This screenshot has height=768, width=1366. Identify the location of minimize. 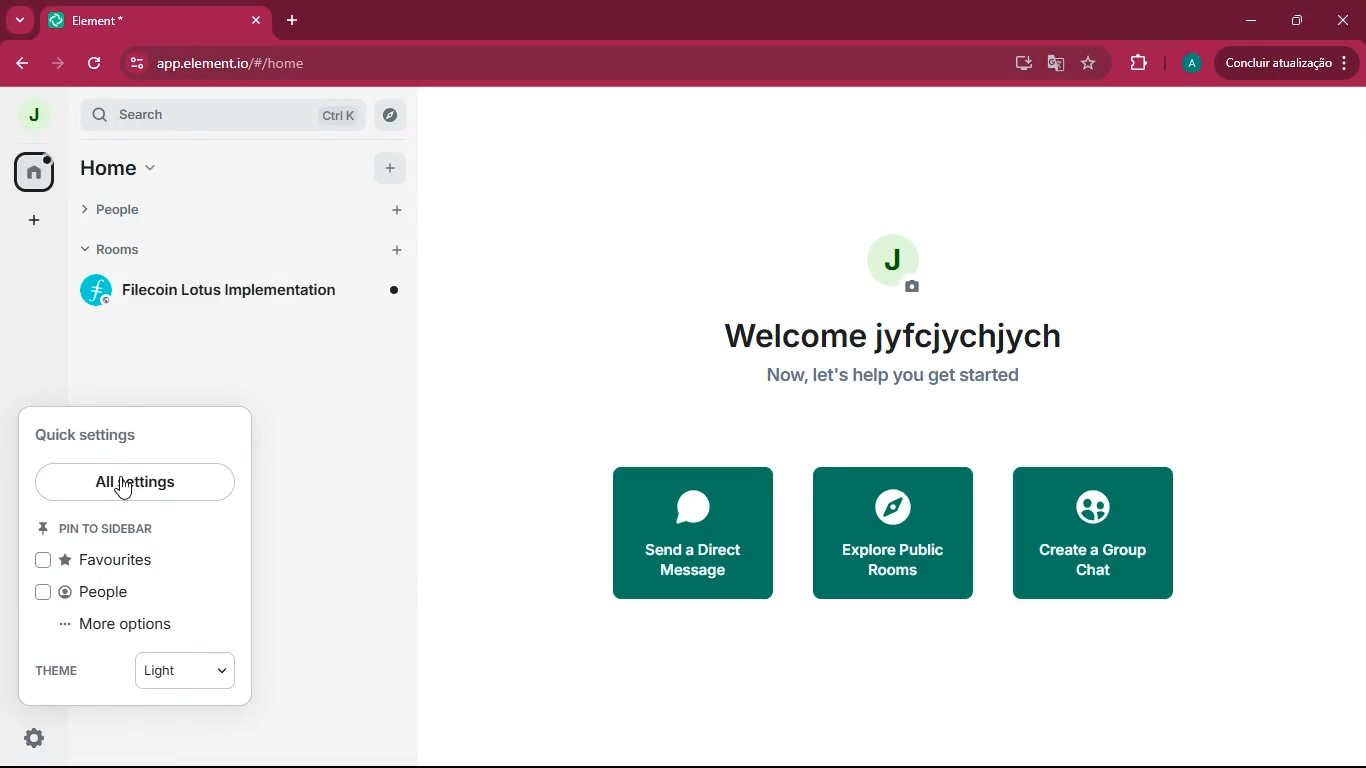
(1247, 22).